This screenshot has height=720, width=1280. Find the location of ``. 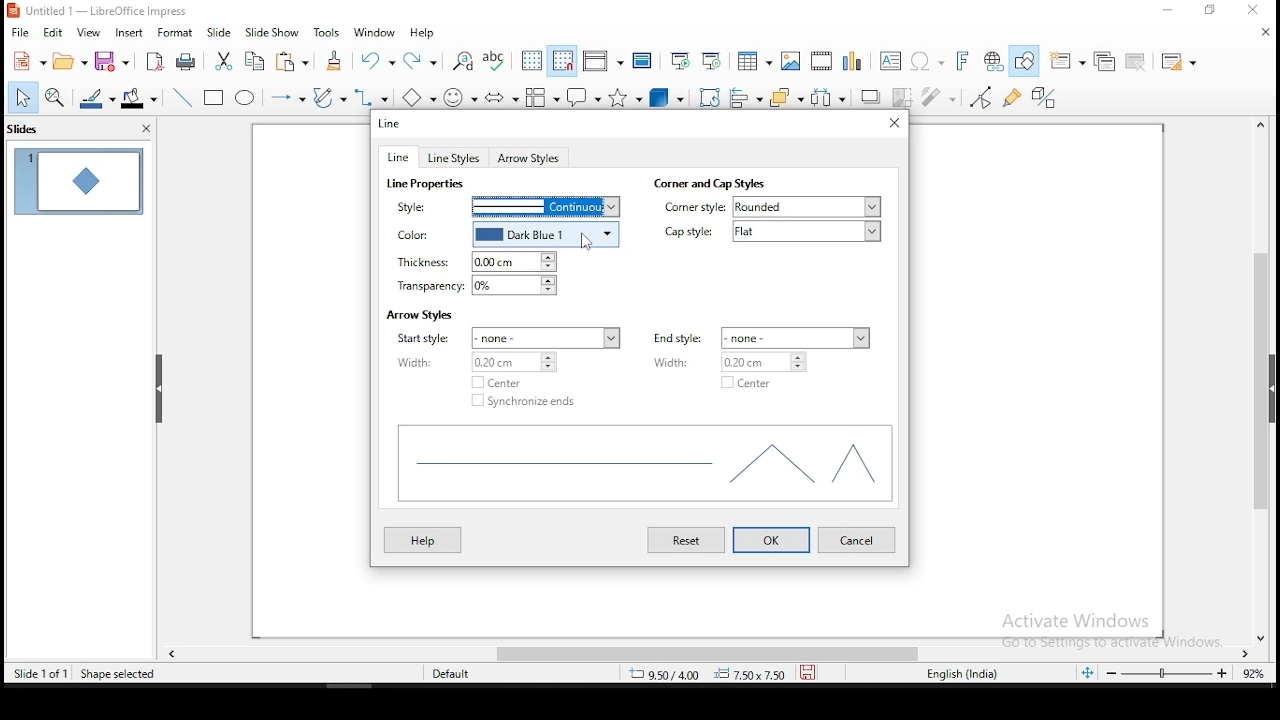

 is located at coordinates (928, 62).